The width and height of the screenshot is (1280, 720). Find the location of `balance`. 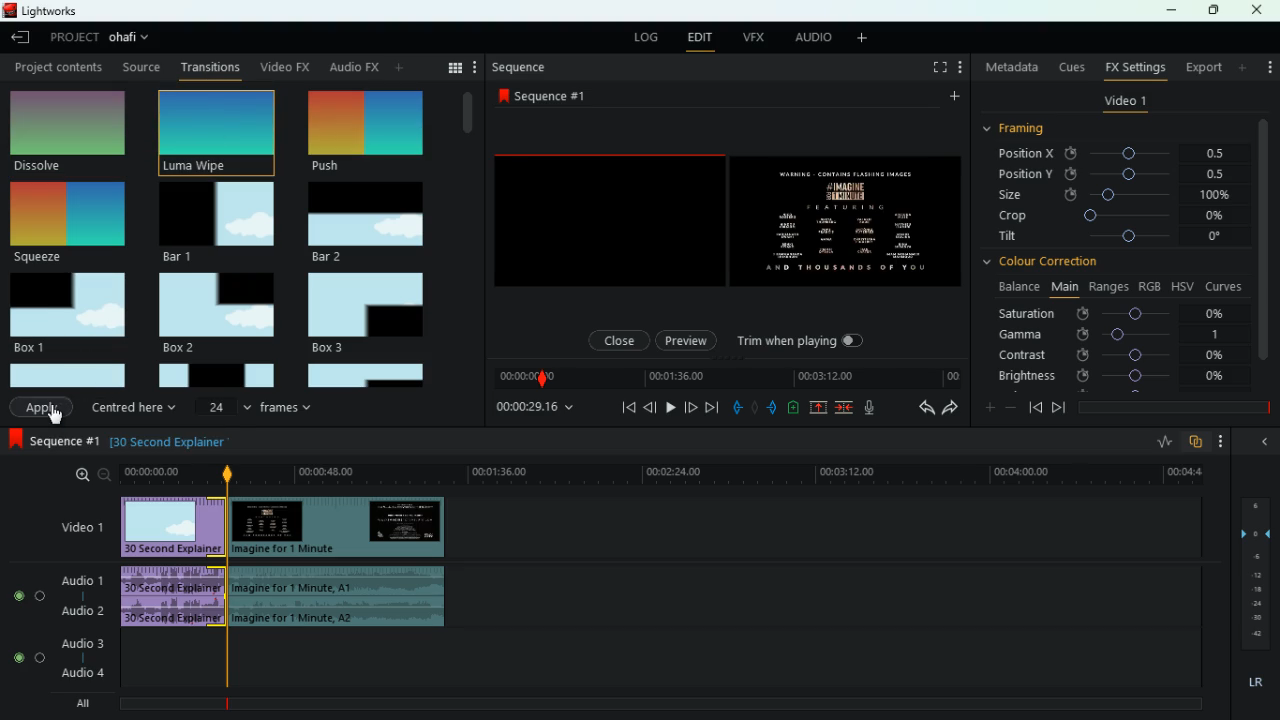

balance is located at coordinates (1016, 287).